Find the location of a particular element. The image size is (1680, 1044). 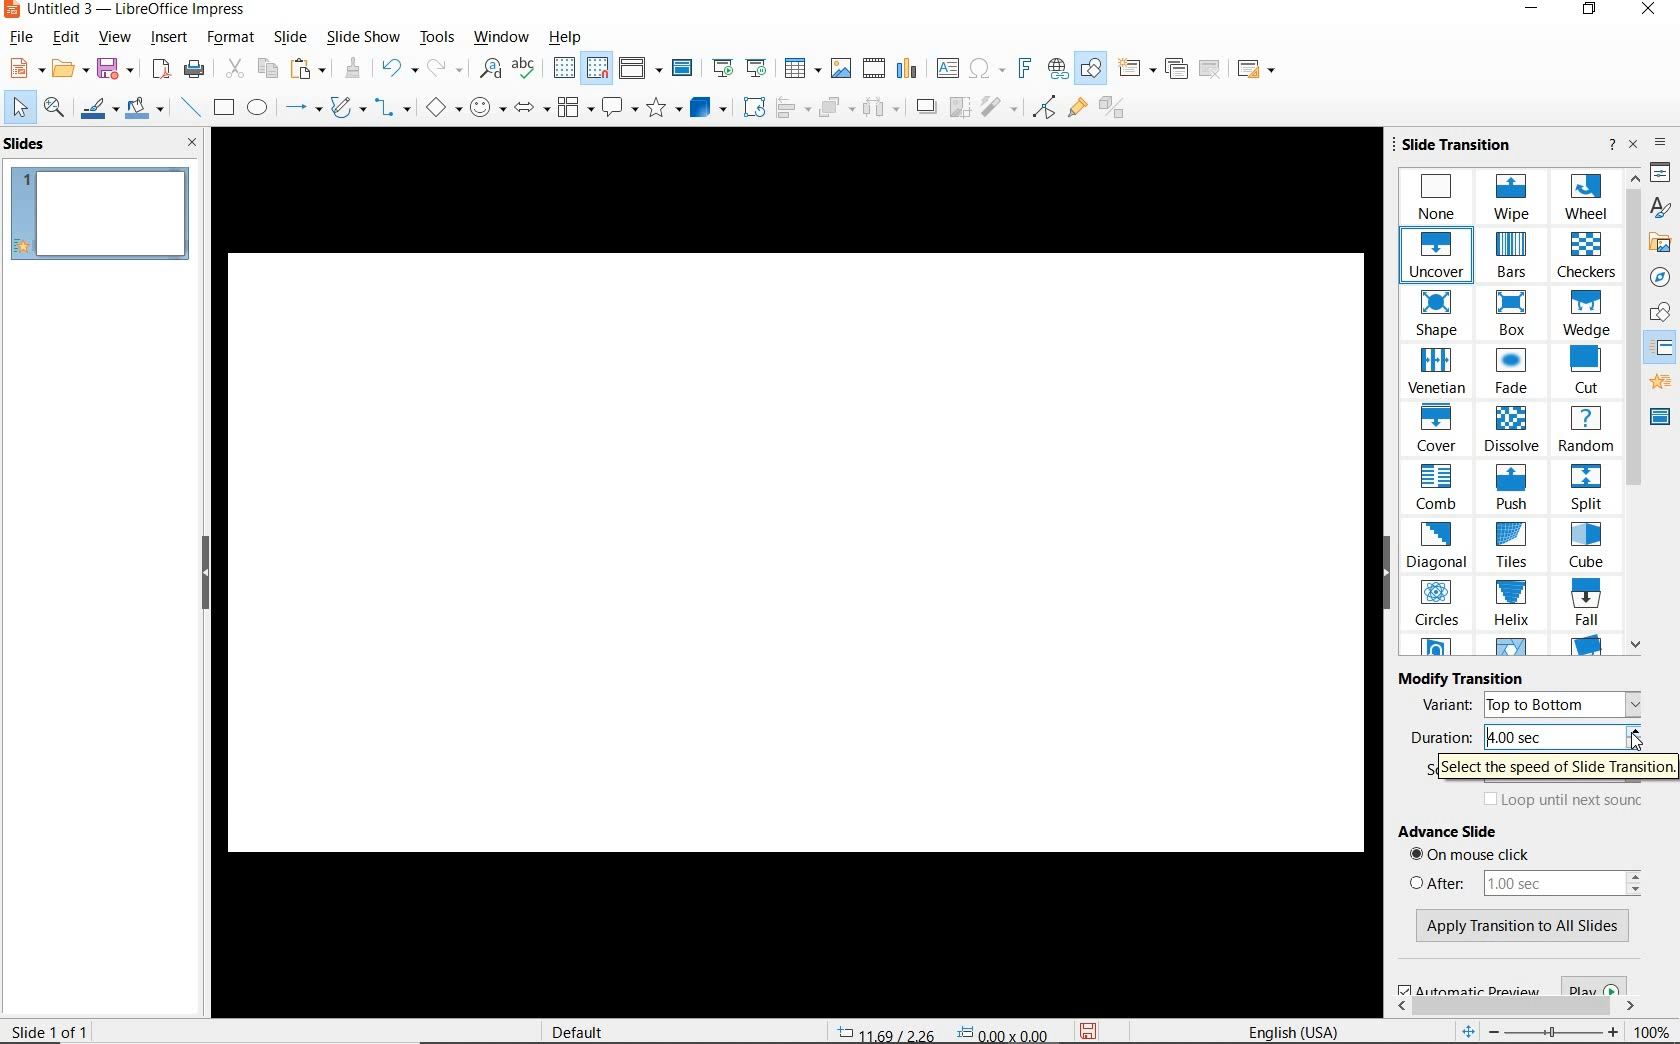

FORMAT is located at coordinates (233, 37).